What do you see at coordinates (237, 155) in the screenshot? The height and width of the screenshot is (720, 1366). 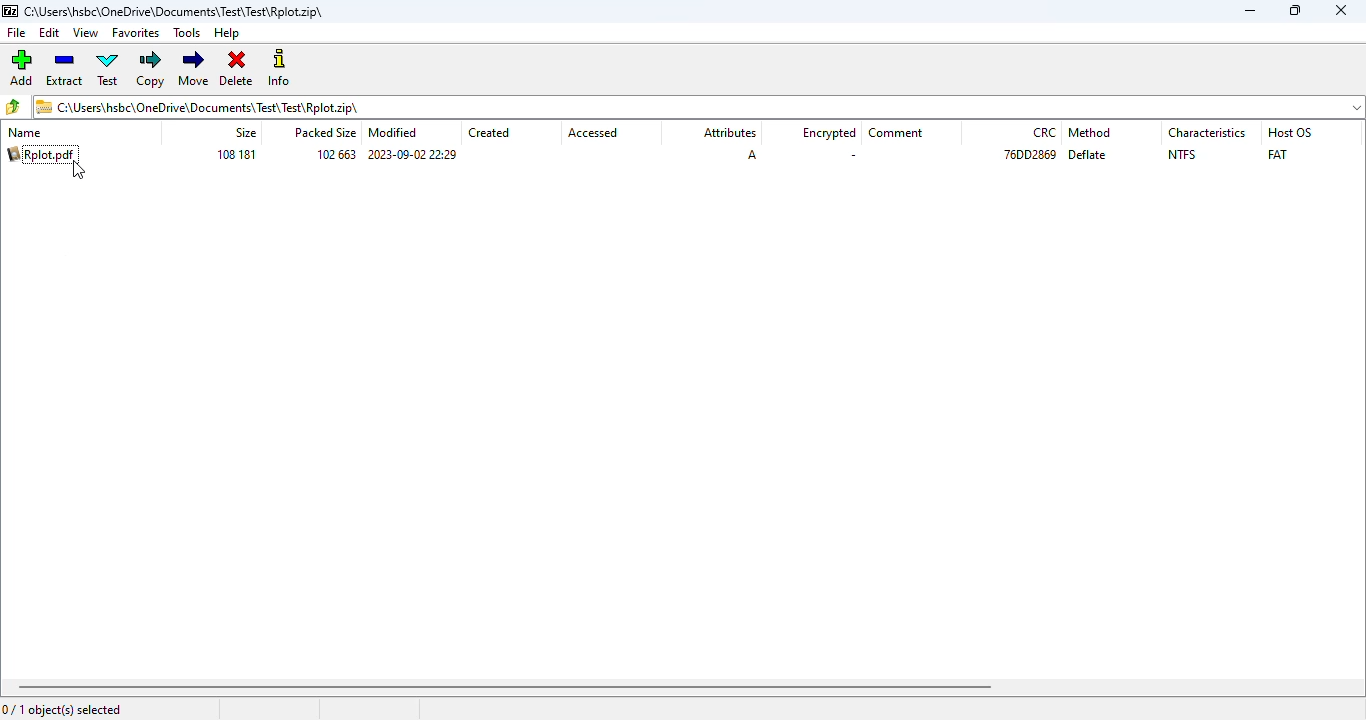 I see `108 181` at bounding box center [237, 155].